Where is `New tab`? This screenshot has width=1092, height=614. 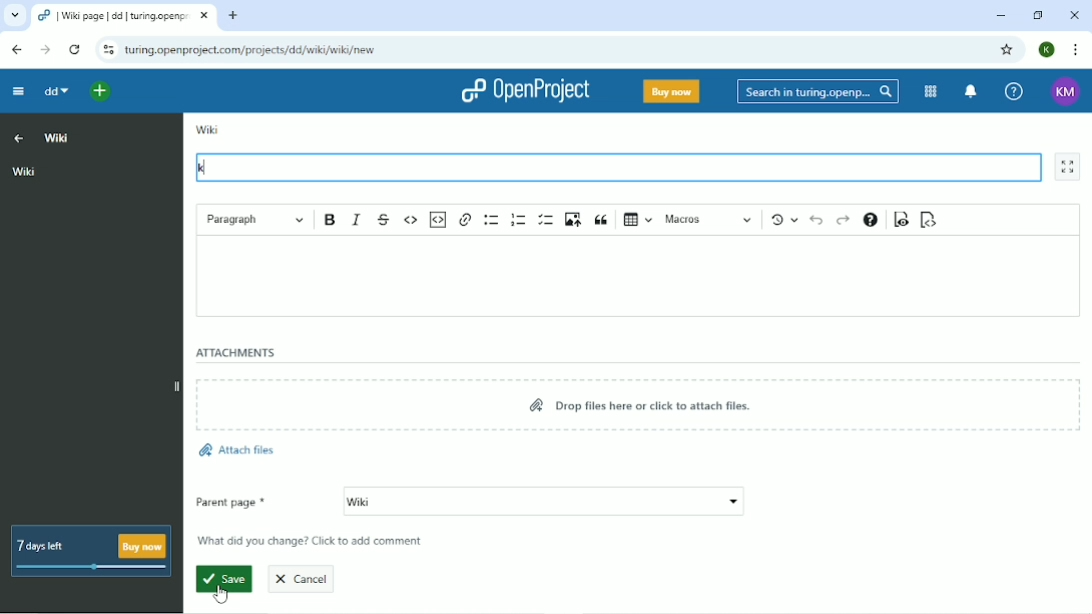 New tab is located at coordinates (232, 16).